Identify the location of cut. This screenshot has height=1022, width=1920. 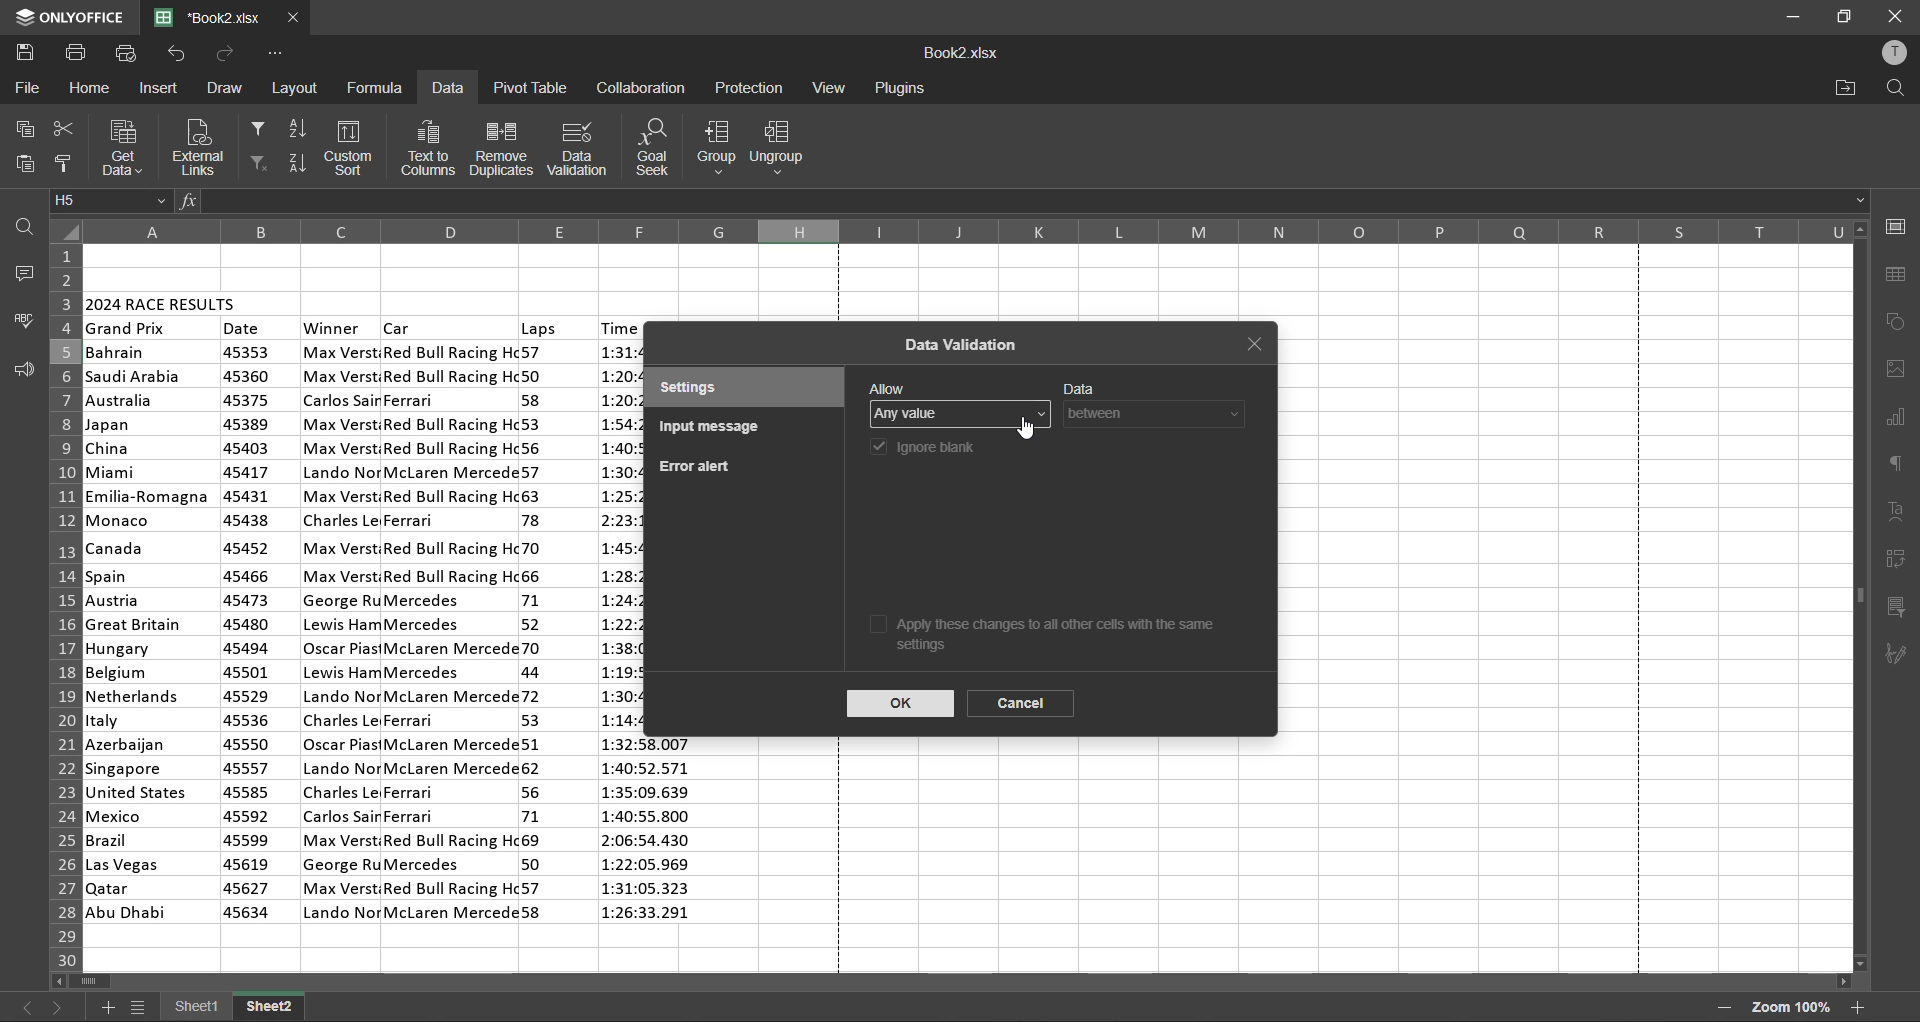
(60, 132).